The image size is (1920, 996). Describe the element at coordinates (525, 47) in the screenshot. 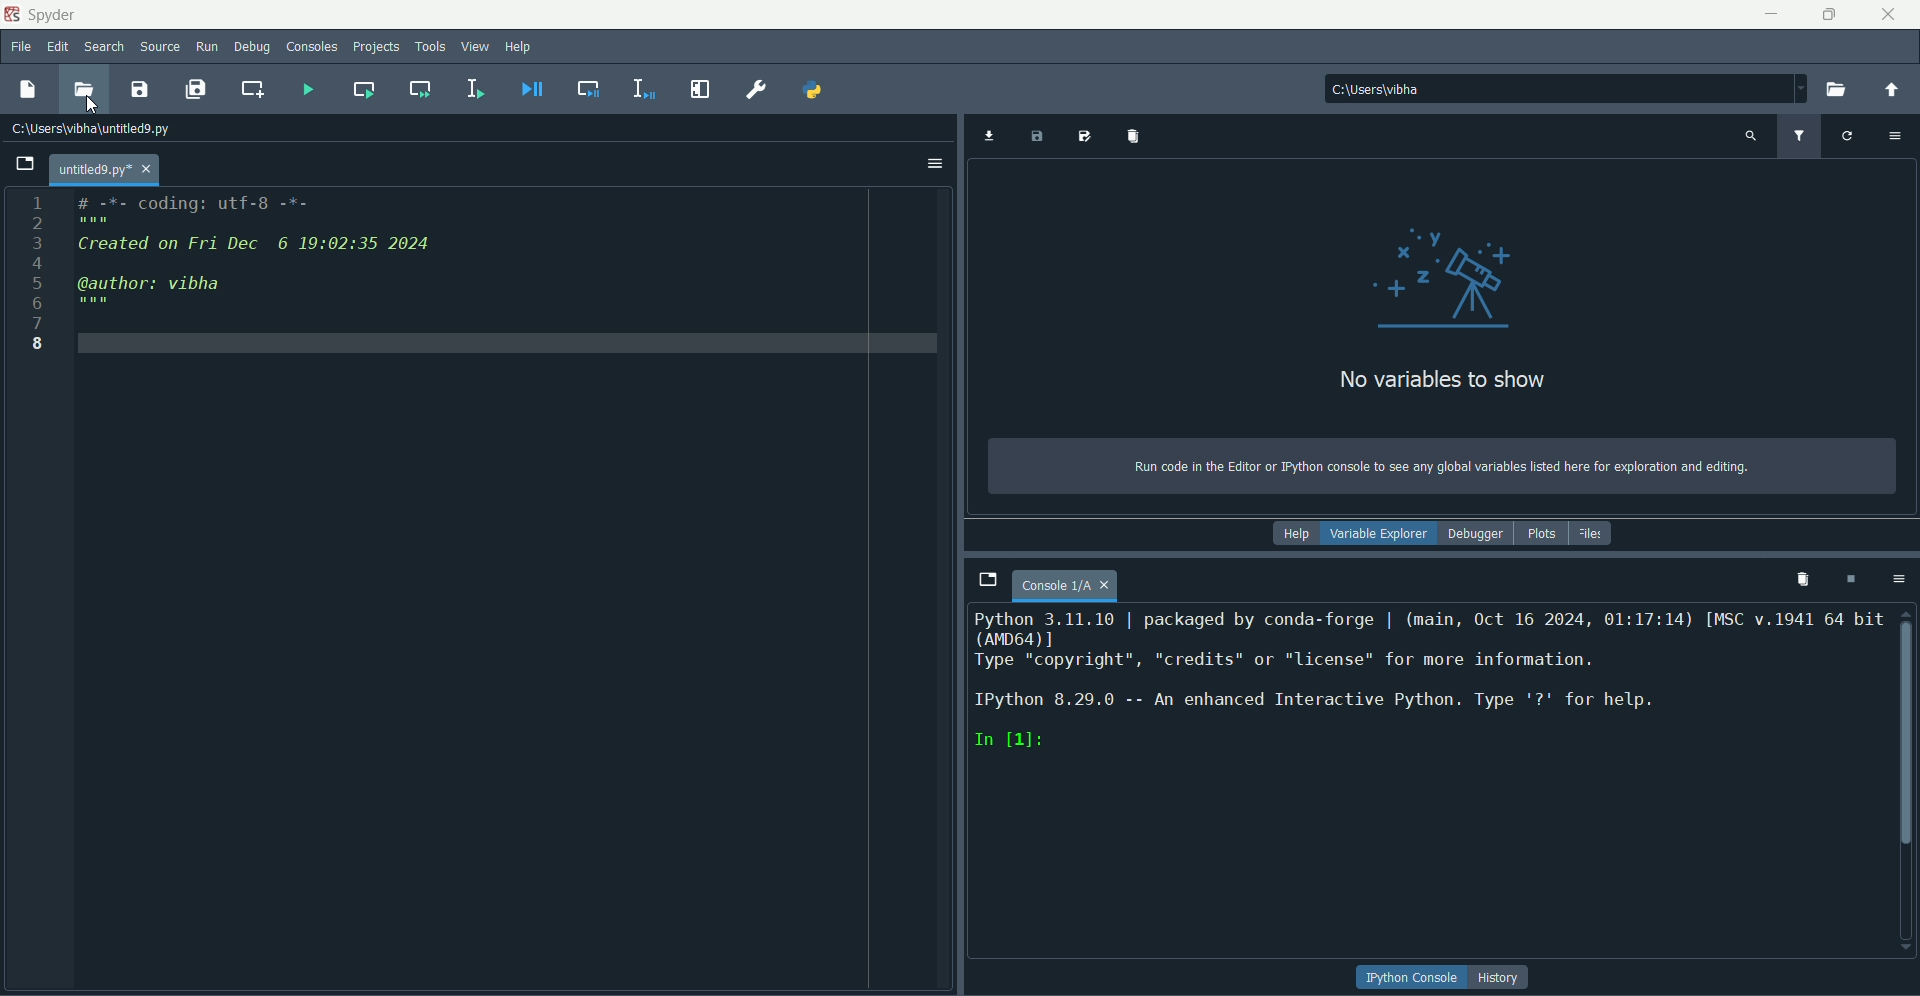

I see `help` at that location.